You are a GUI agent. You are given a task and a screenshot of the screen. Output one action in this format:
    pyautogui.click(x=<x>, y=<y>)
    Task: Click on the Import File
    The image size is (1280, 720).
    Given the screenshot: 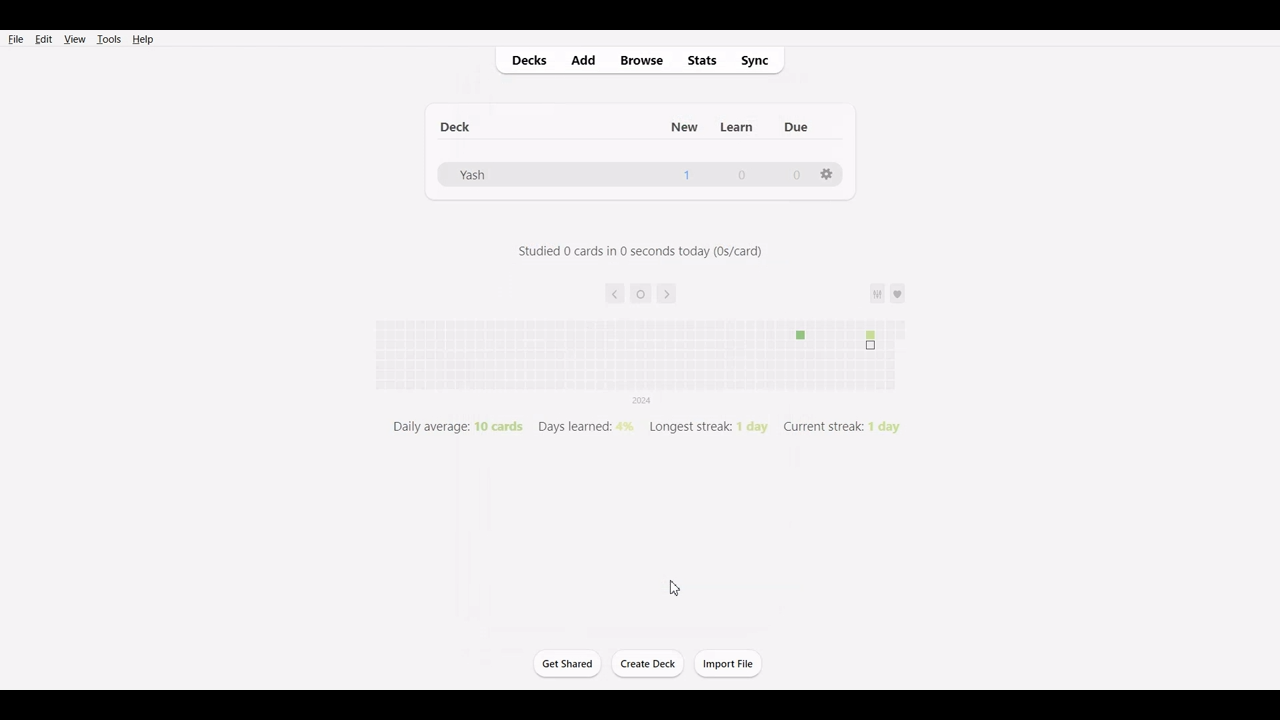 What is the action you would take?
    pyautogui.click(x=729, y=663)
    